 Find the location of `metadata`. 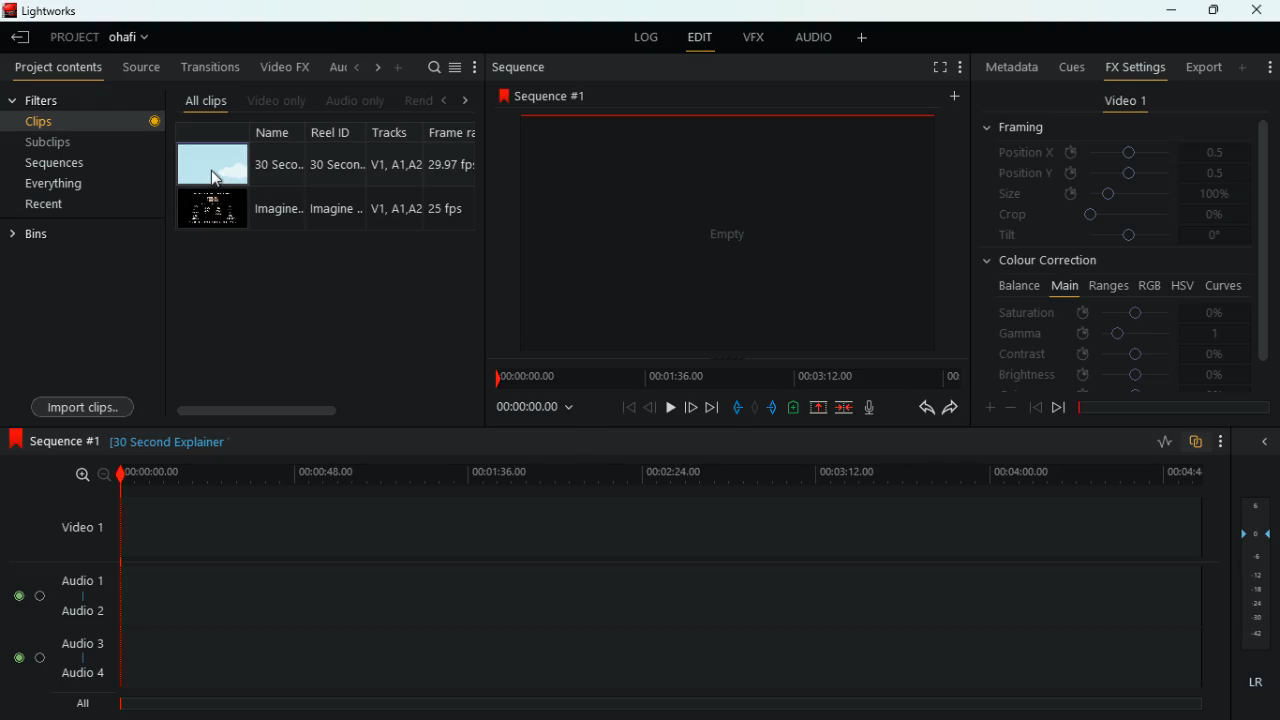

metadata is located at coordinates (1009, 69).